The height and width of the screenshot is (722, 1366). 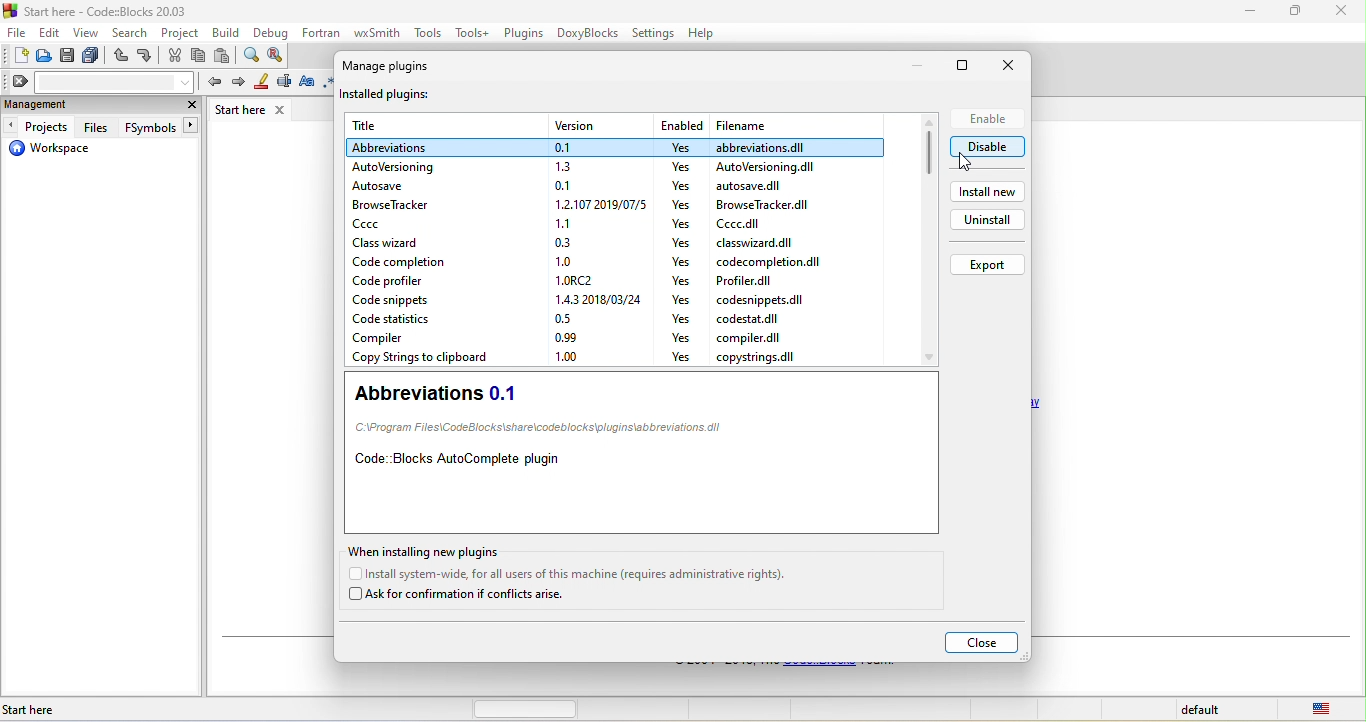 I want to click on version , so click(x=596, y=205).